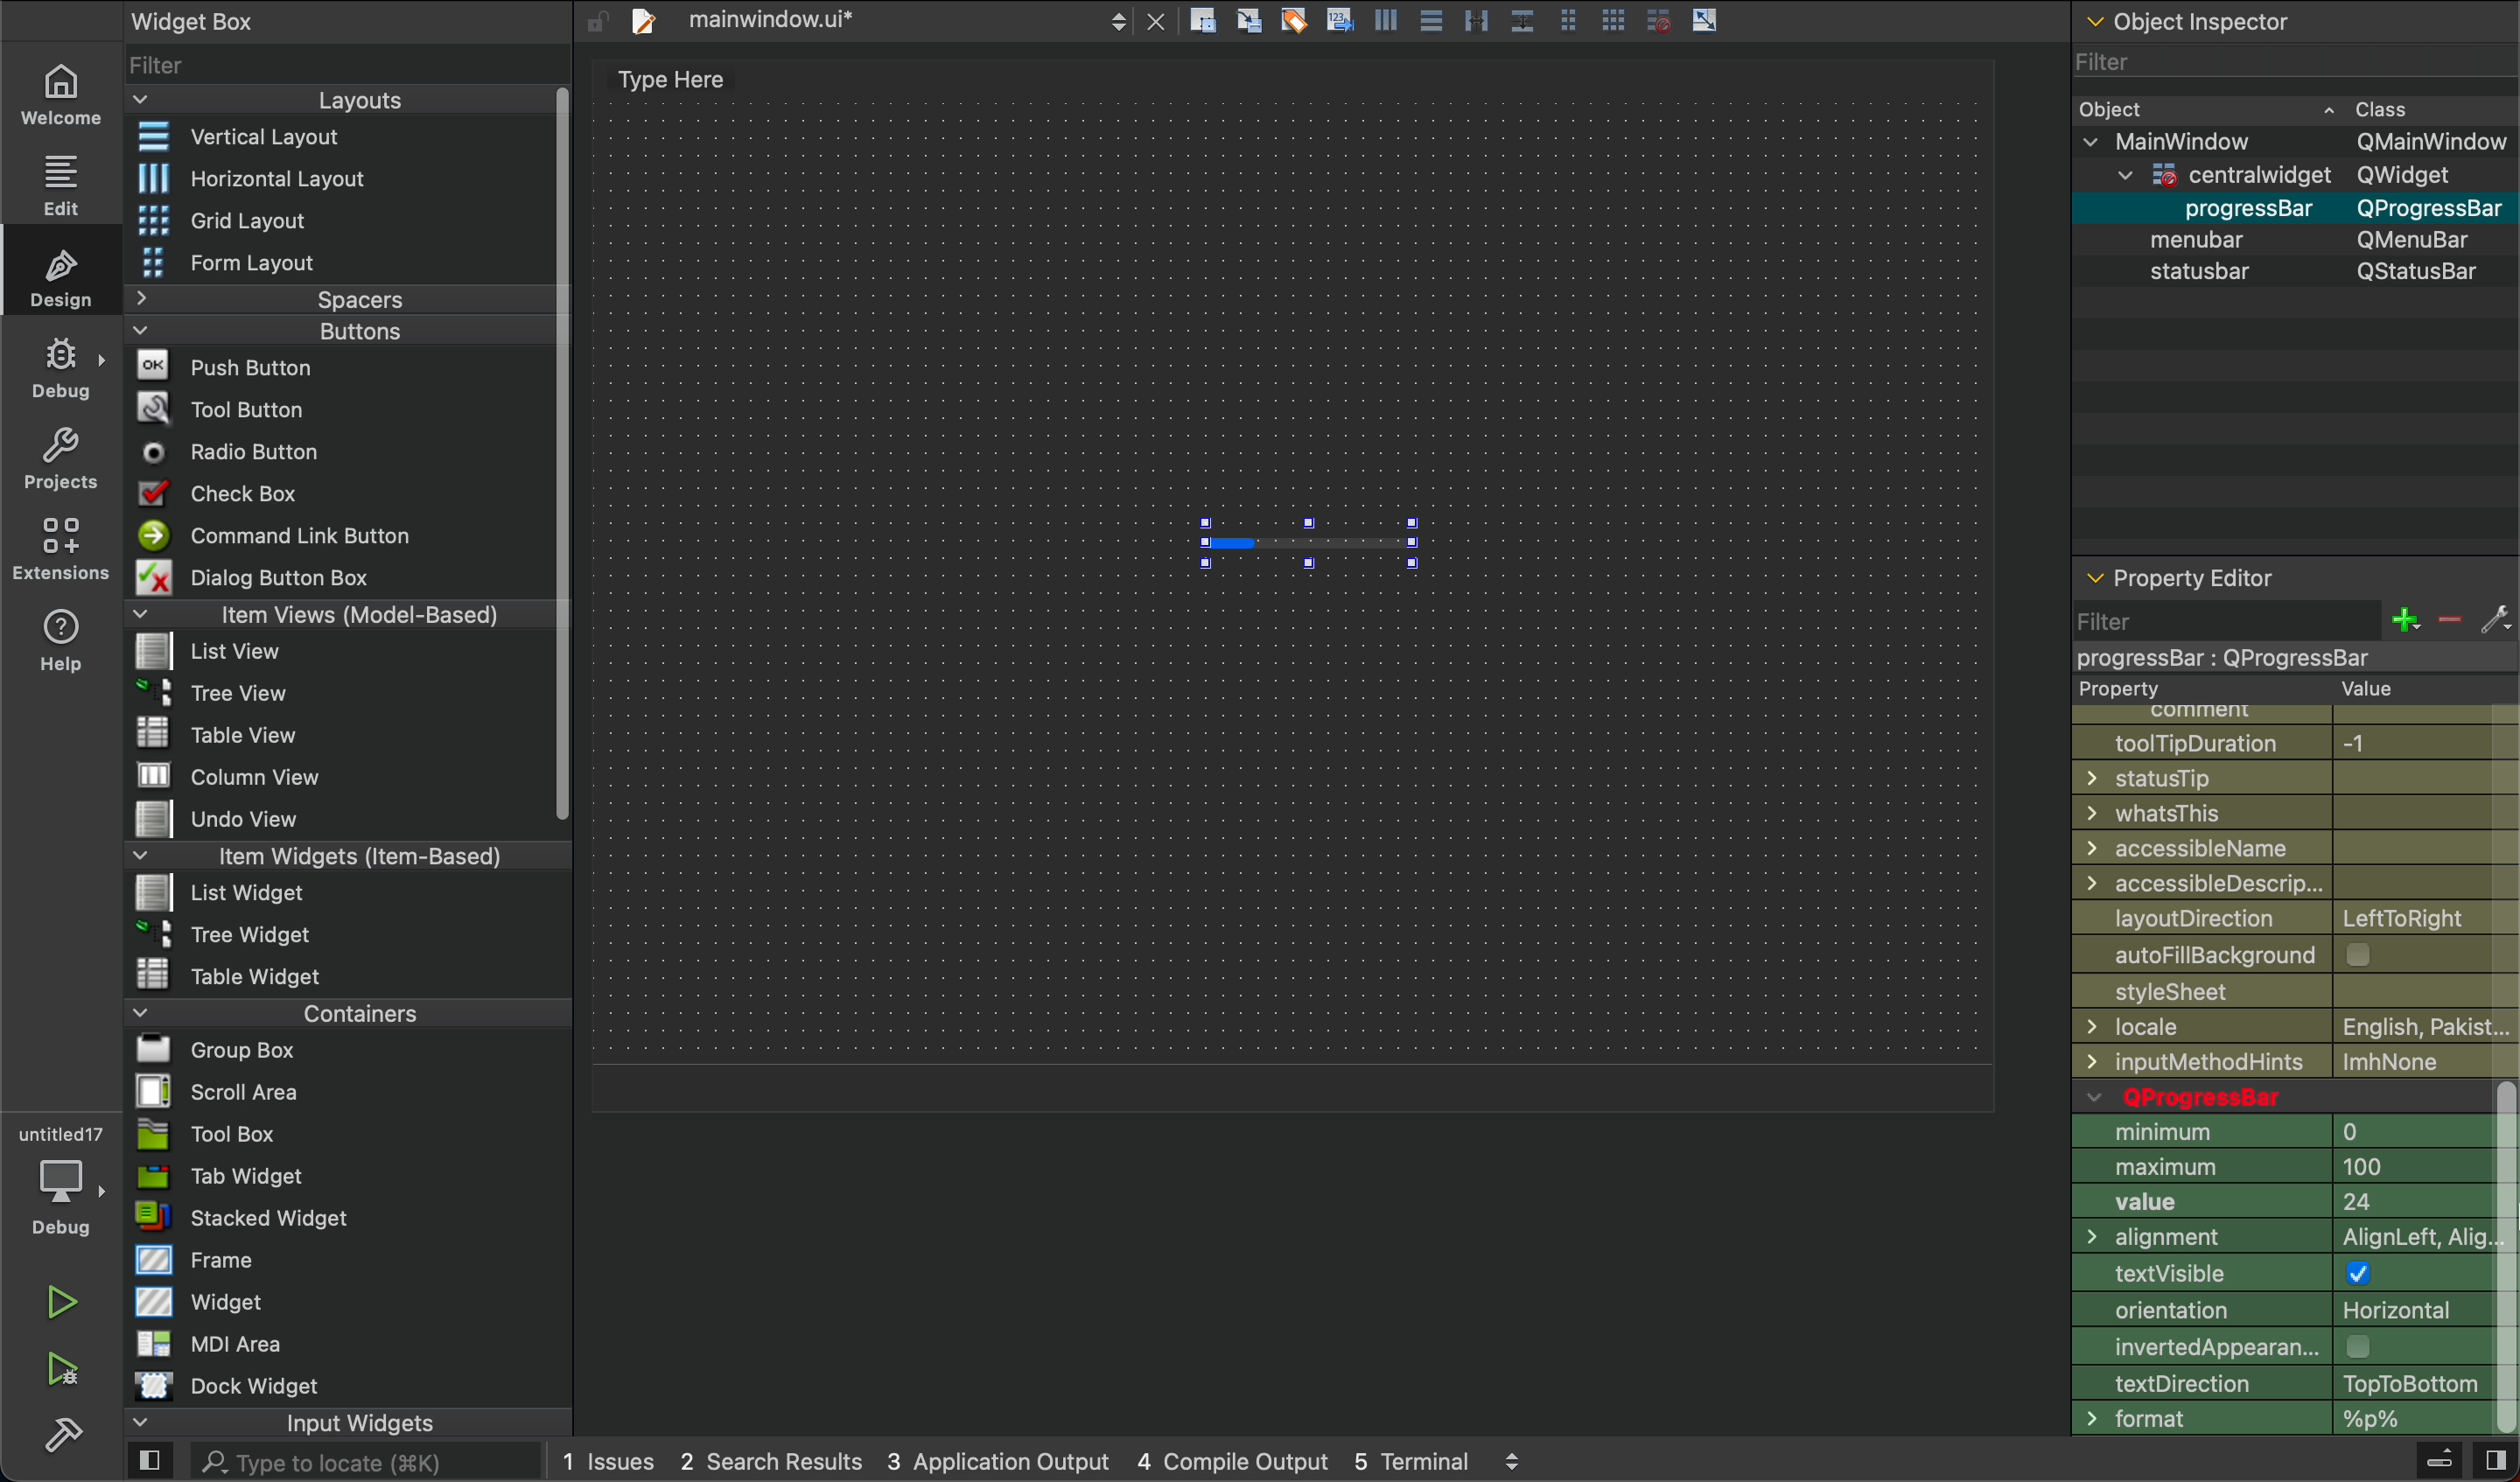  Describe the element at coordinates (2297, 813) in the screenshot. I see `whatsthis` at that location.